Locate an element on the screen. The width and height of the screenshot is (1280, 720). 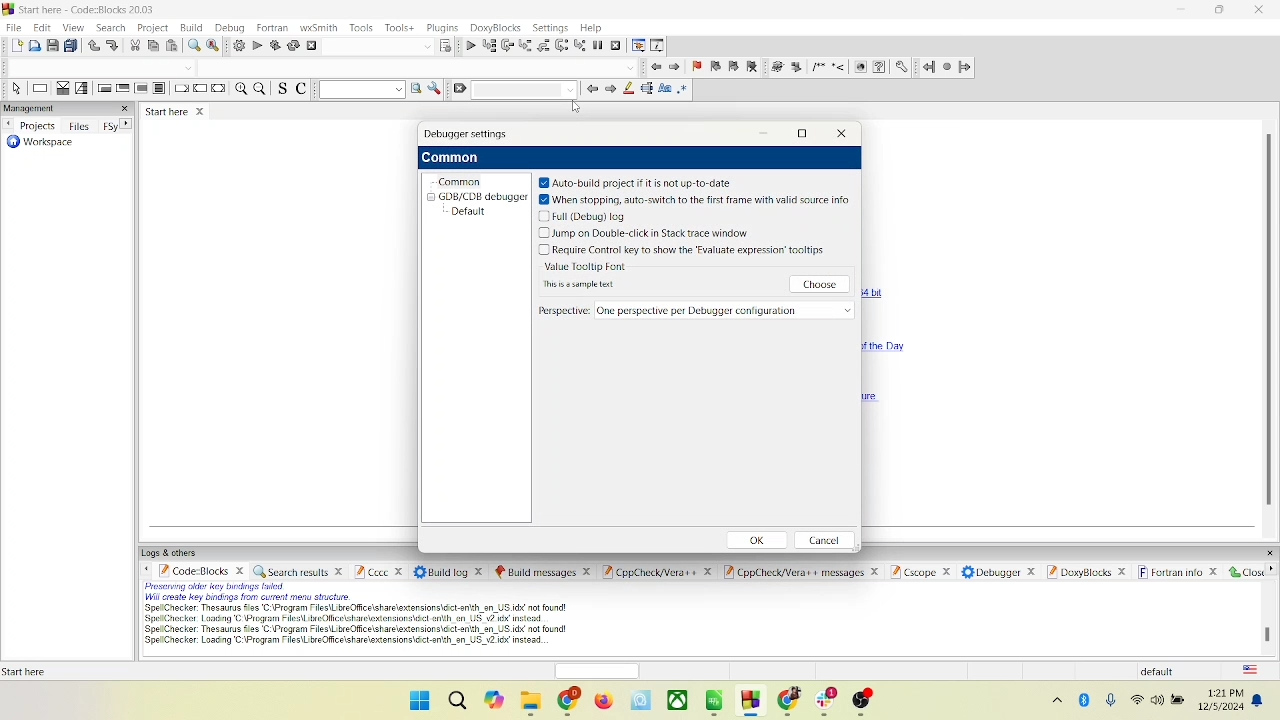
files is located at coordinates (80, 125).